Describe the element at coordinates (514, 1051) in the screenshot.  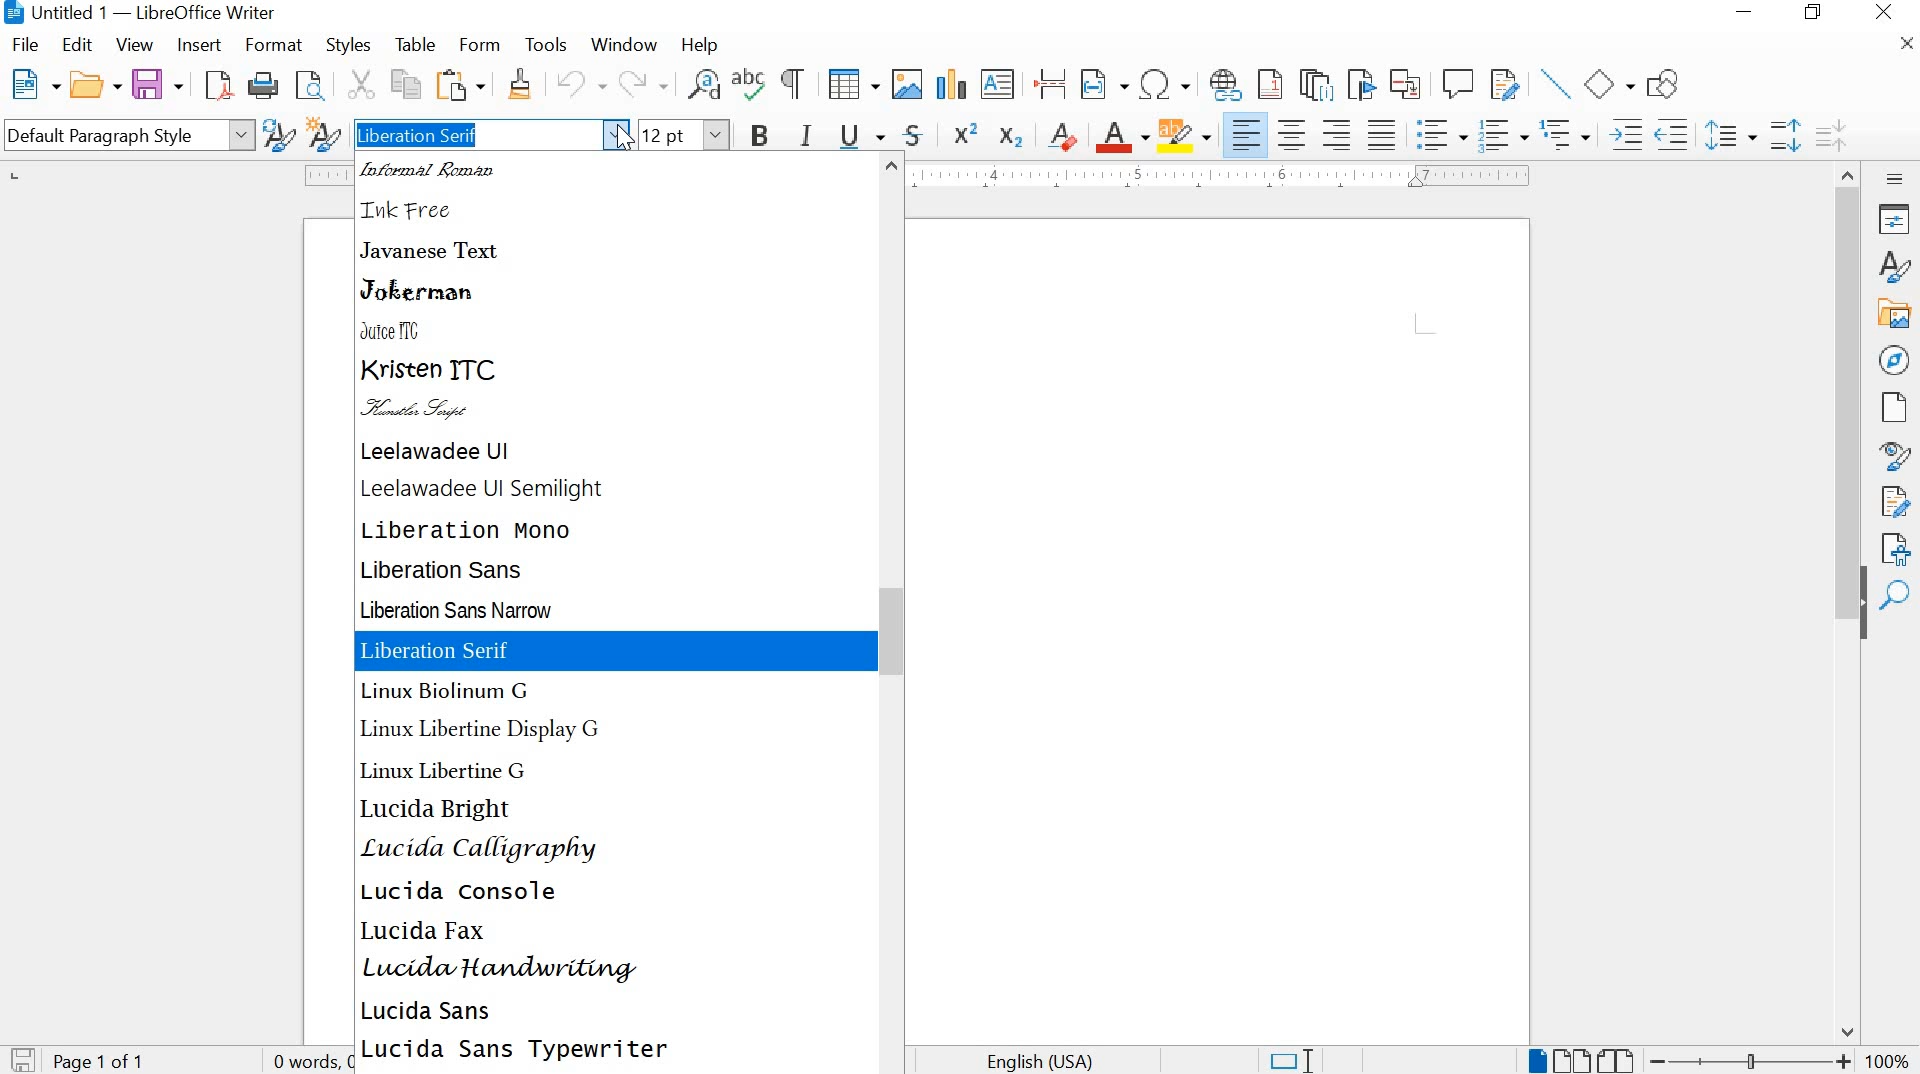
I see `LUCIDA SANS TYPEWRITE` at that location.